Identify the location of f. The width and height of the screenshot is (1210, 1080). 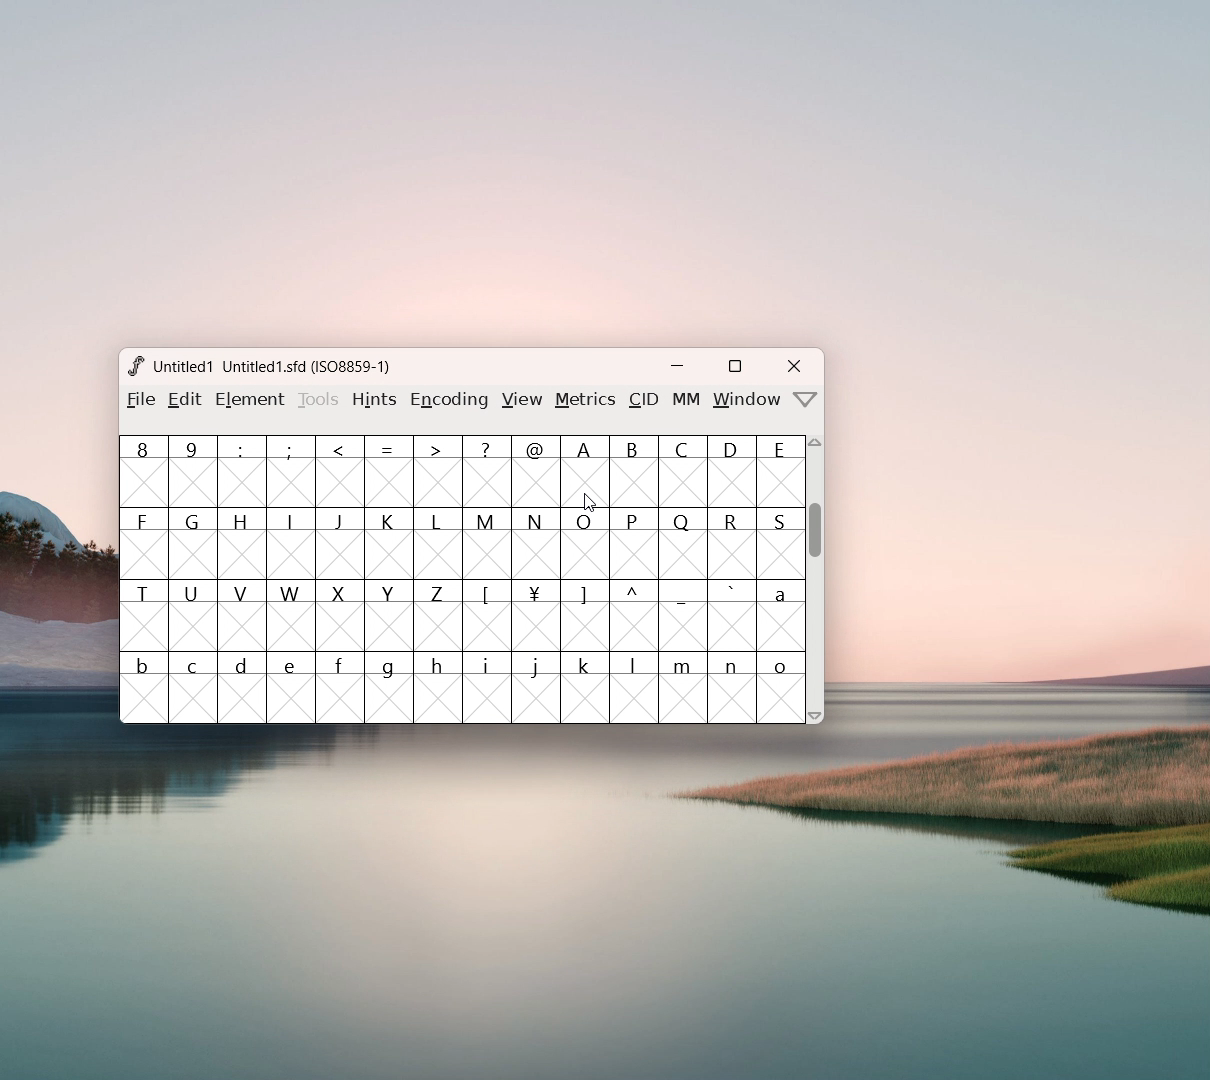
(340, 687).